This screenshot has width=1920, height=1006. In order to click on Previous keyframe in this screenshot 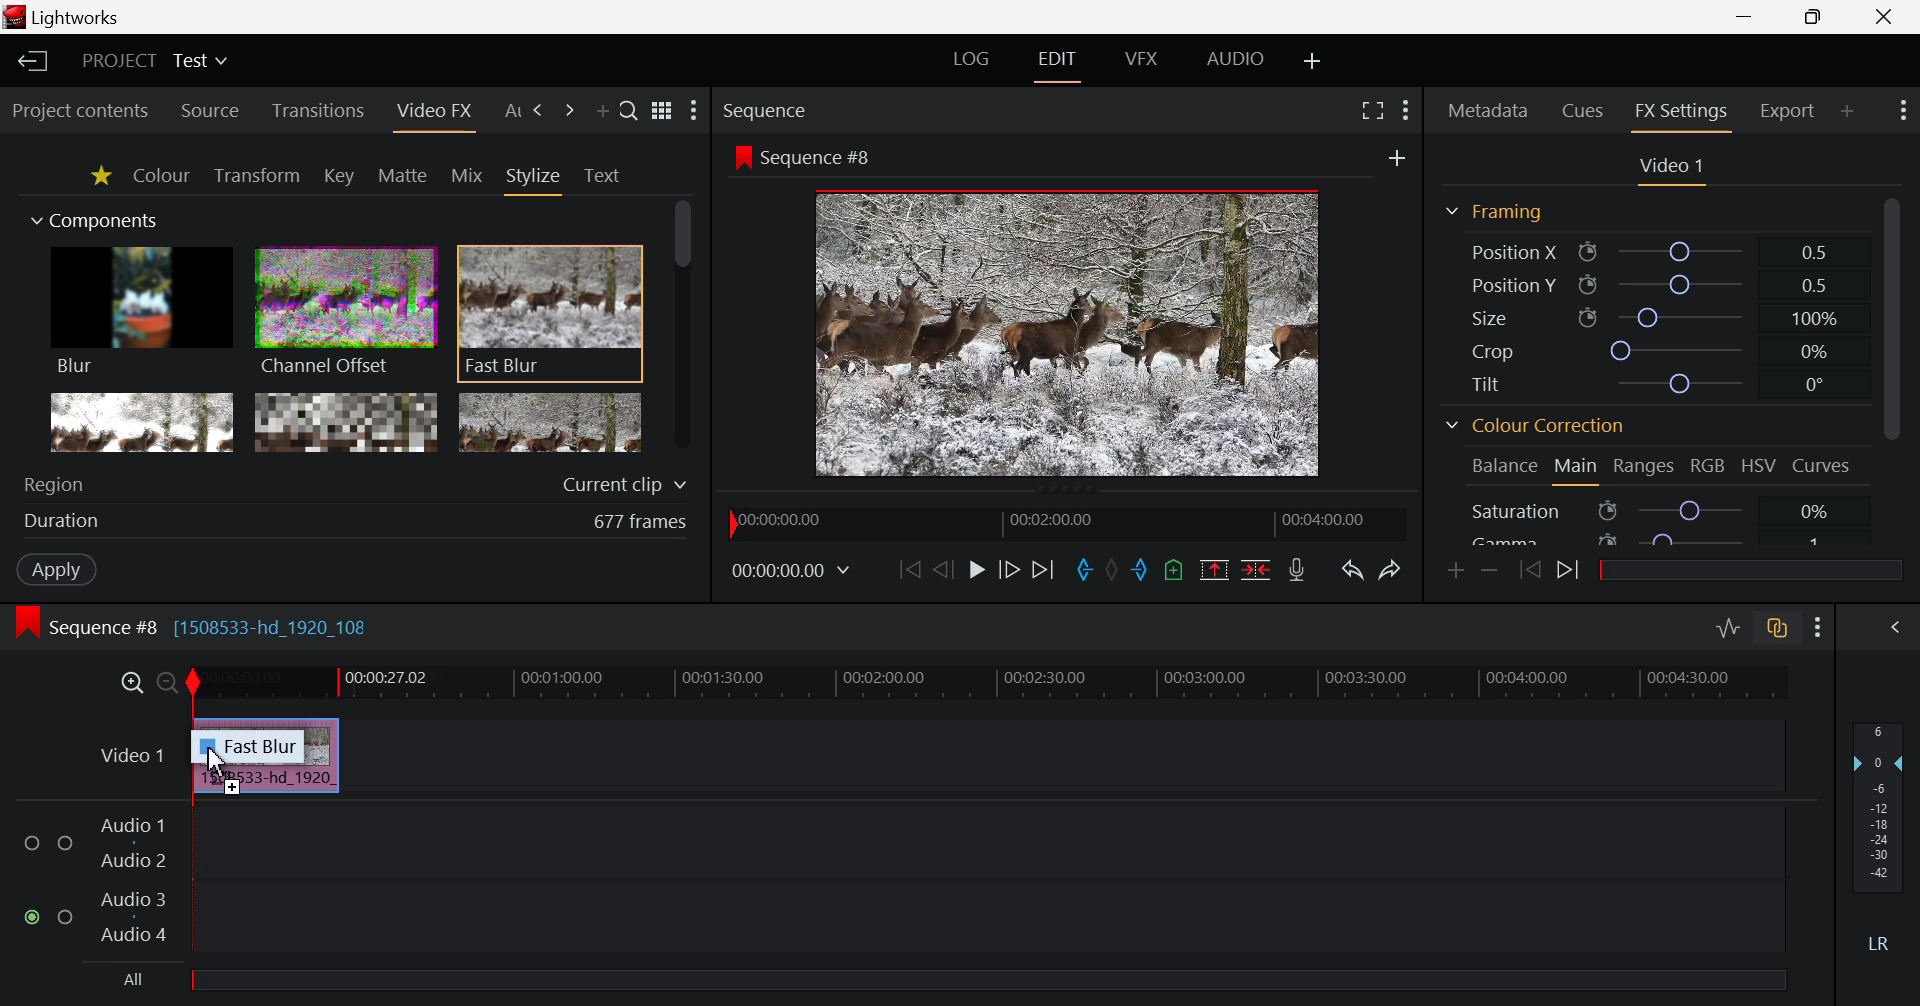, I will do `click(1529, 571)`.